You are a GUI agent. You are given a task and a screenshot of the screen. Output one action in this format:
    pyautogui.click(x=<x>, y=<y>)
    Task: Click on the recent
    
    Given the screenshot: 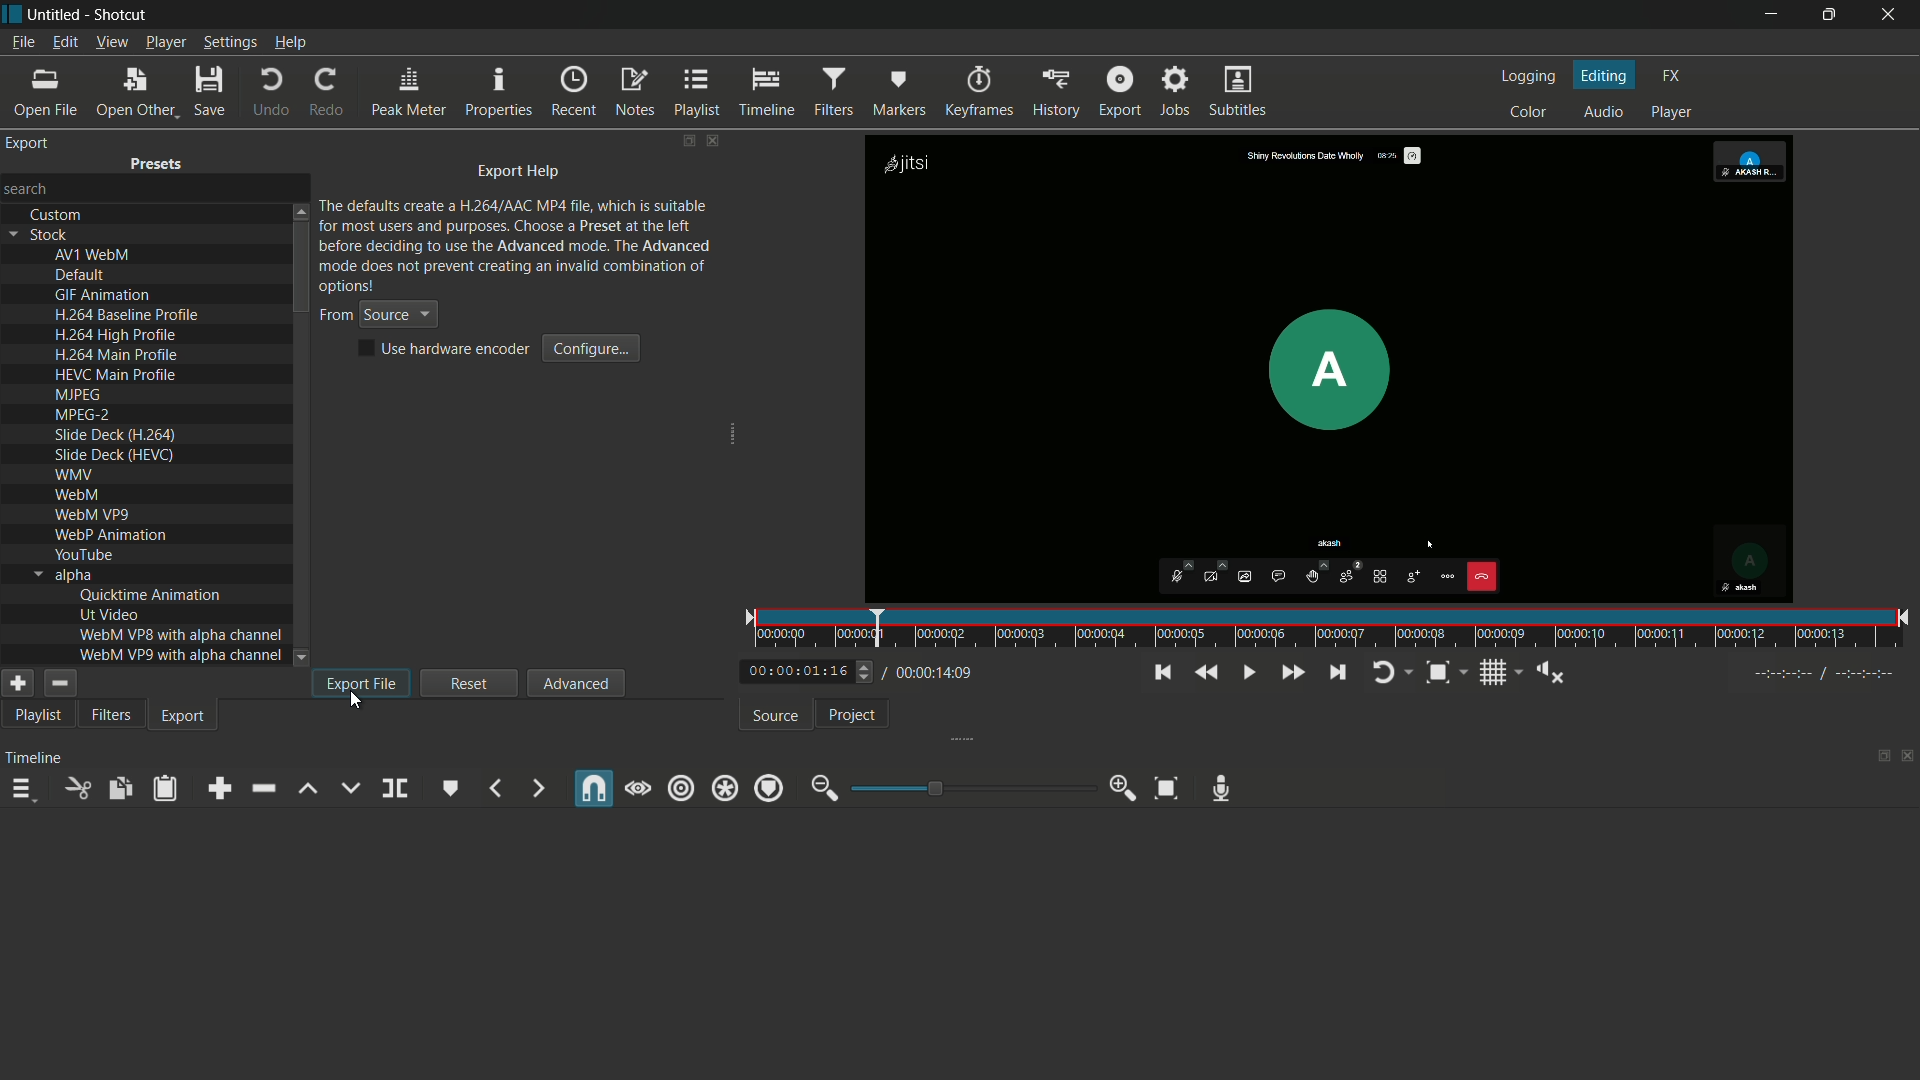 What is the action you would take?
    pyautogui.click(x=573, y=91)
    